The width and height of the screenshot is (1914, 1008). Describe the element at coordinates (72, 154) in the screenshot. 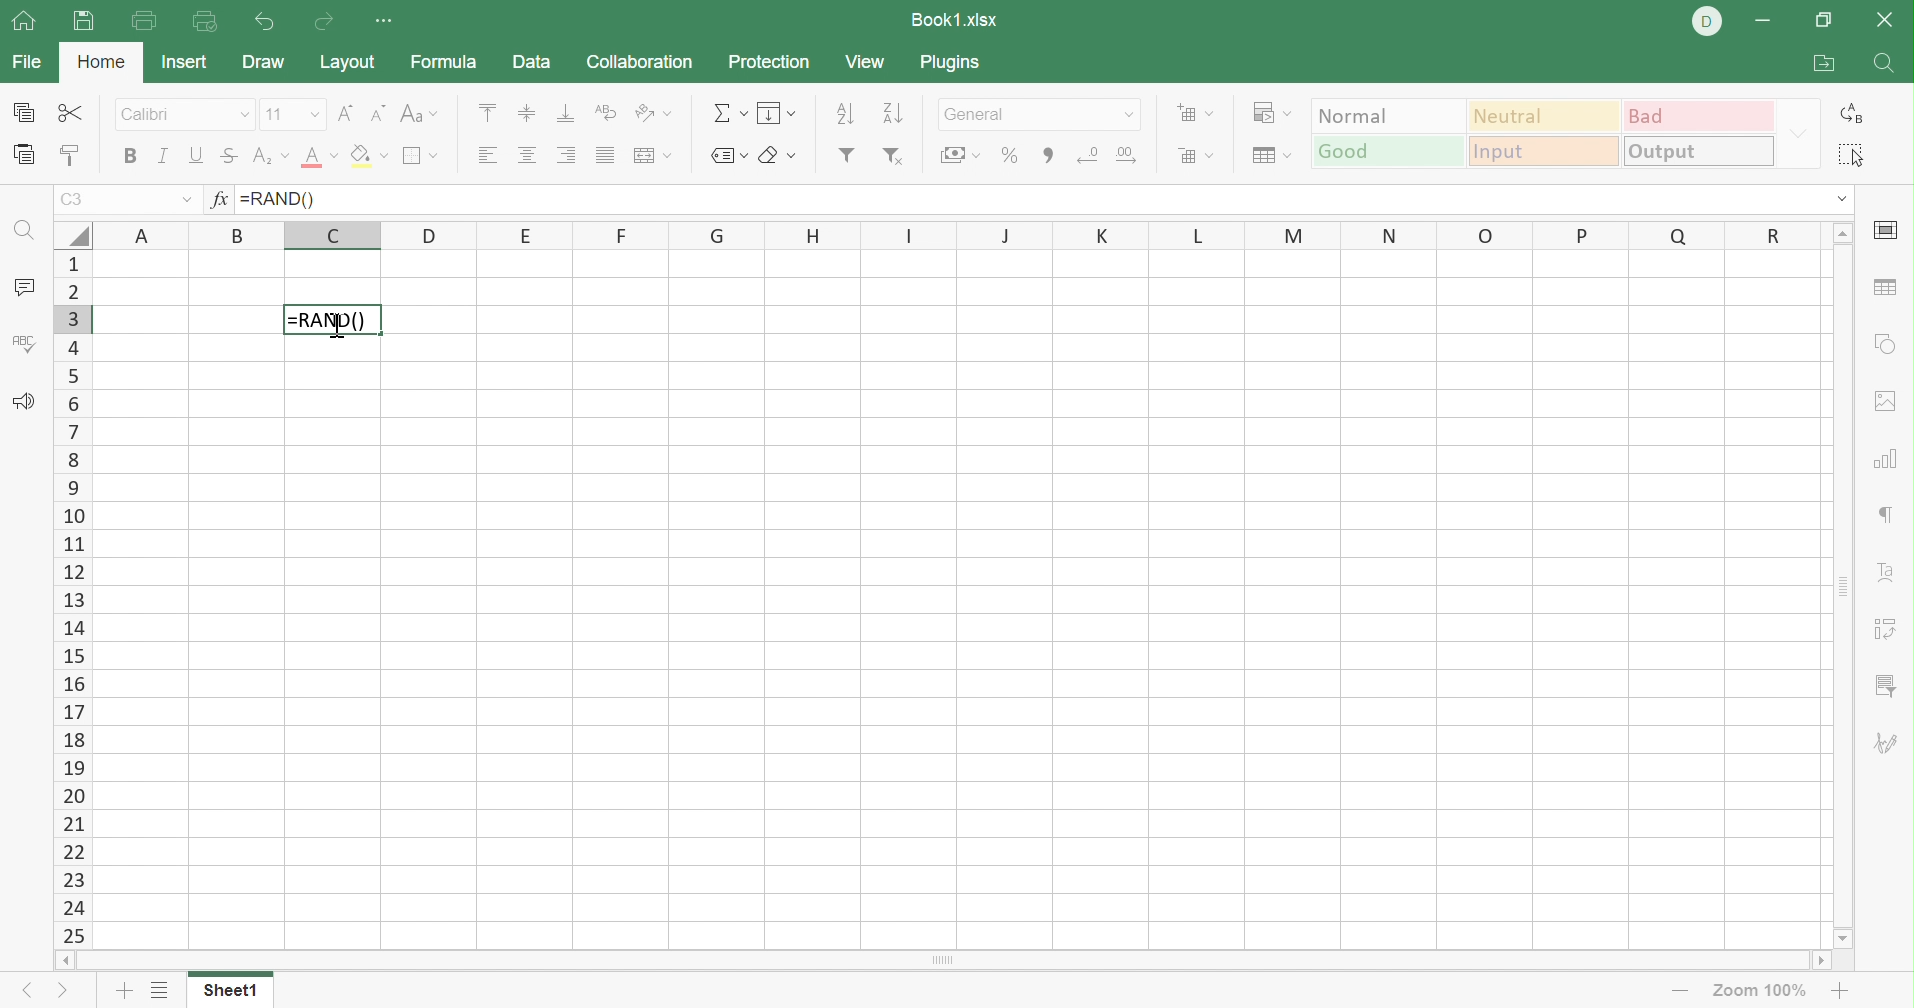

I see `Copy style` at that location.